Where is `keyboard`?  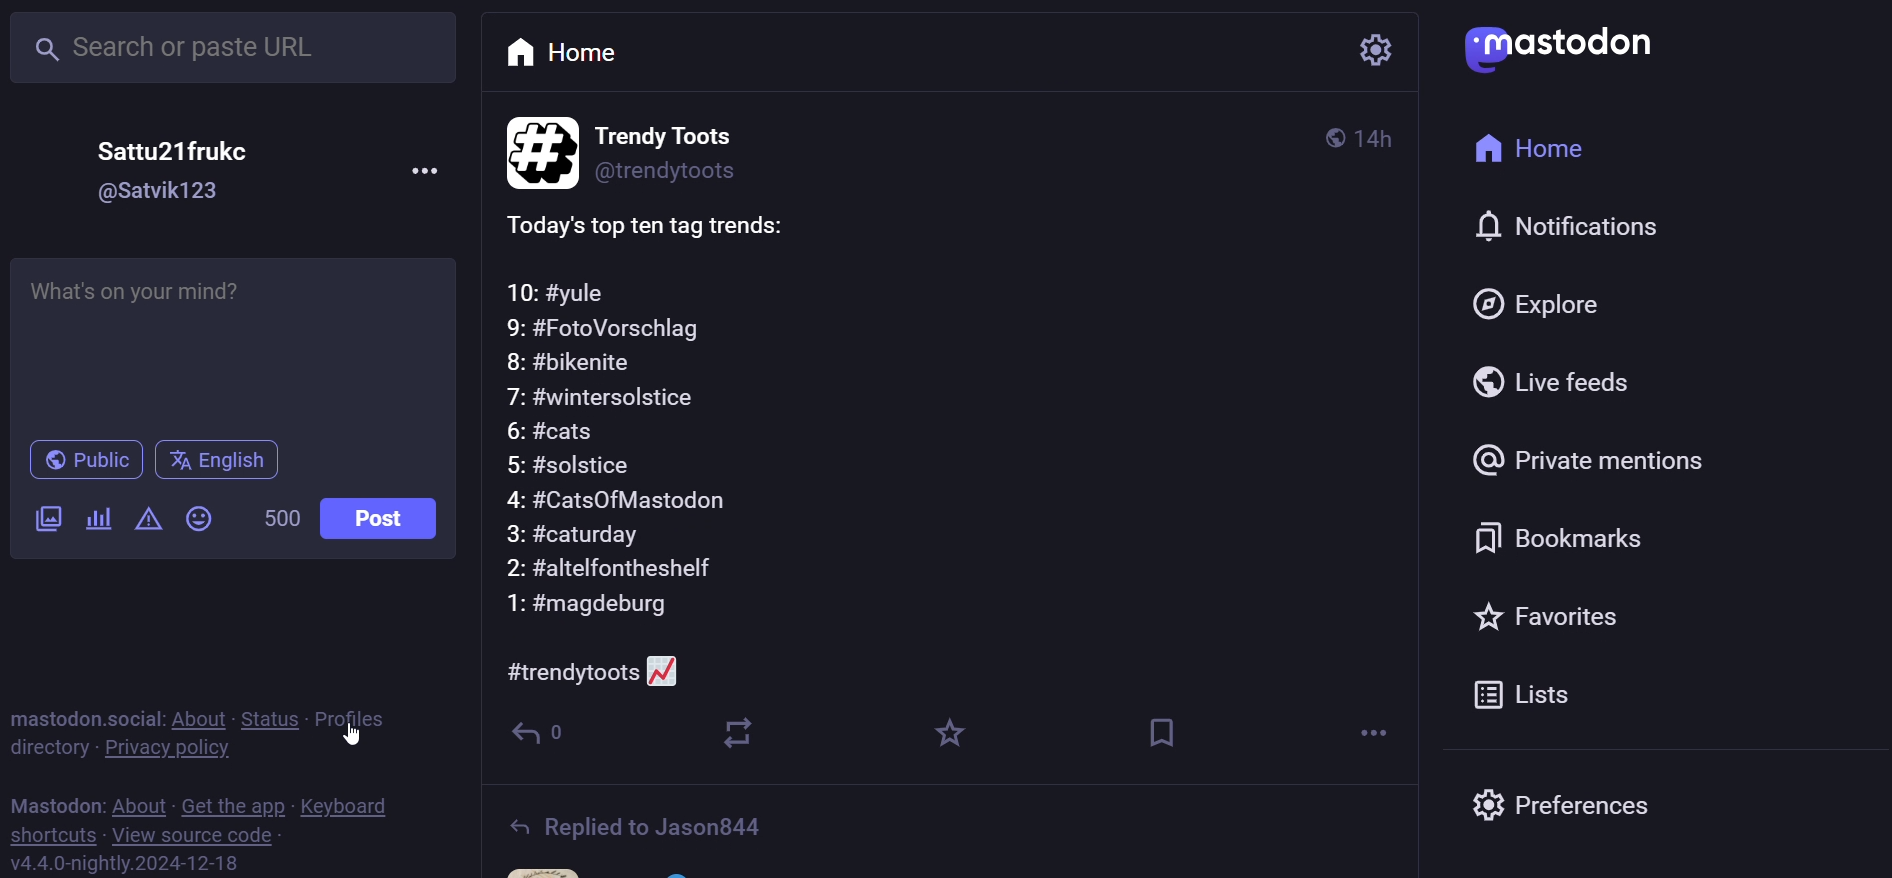
keyboard is located at coordinates (353, 806).